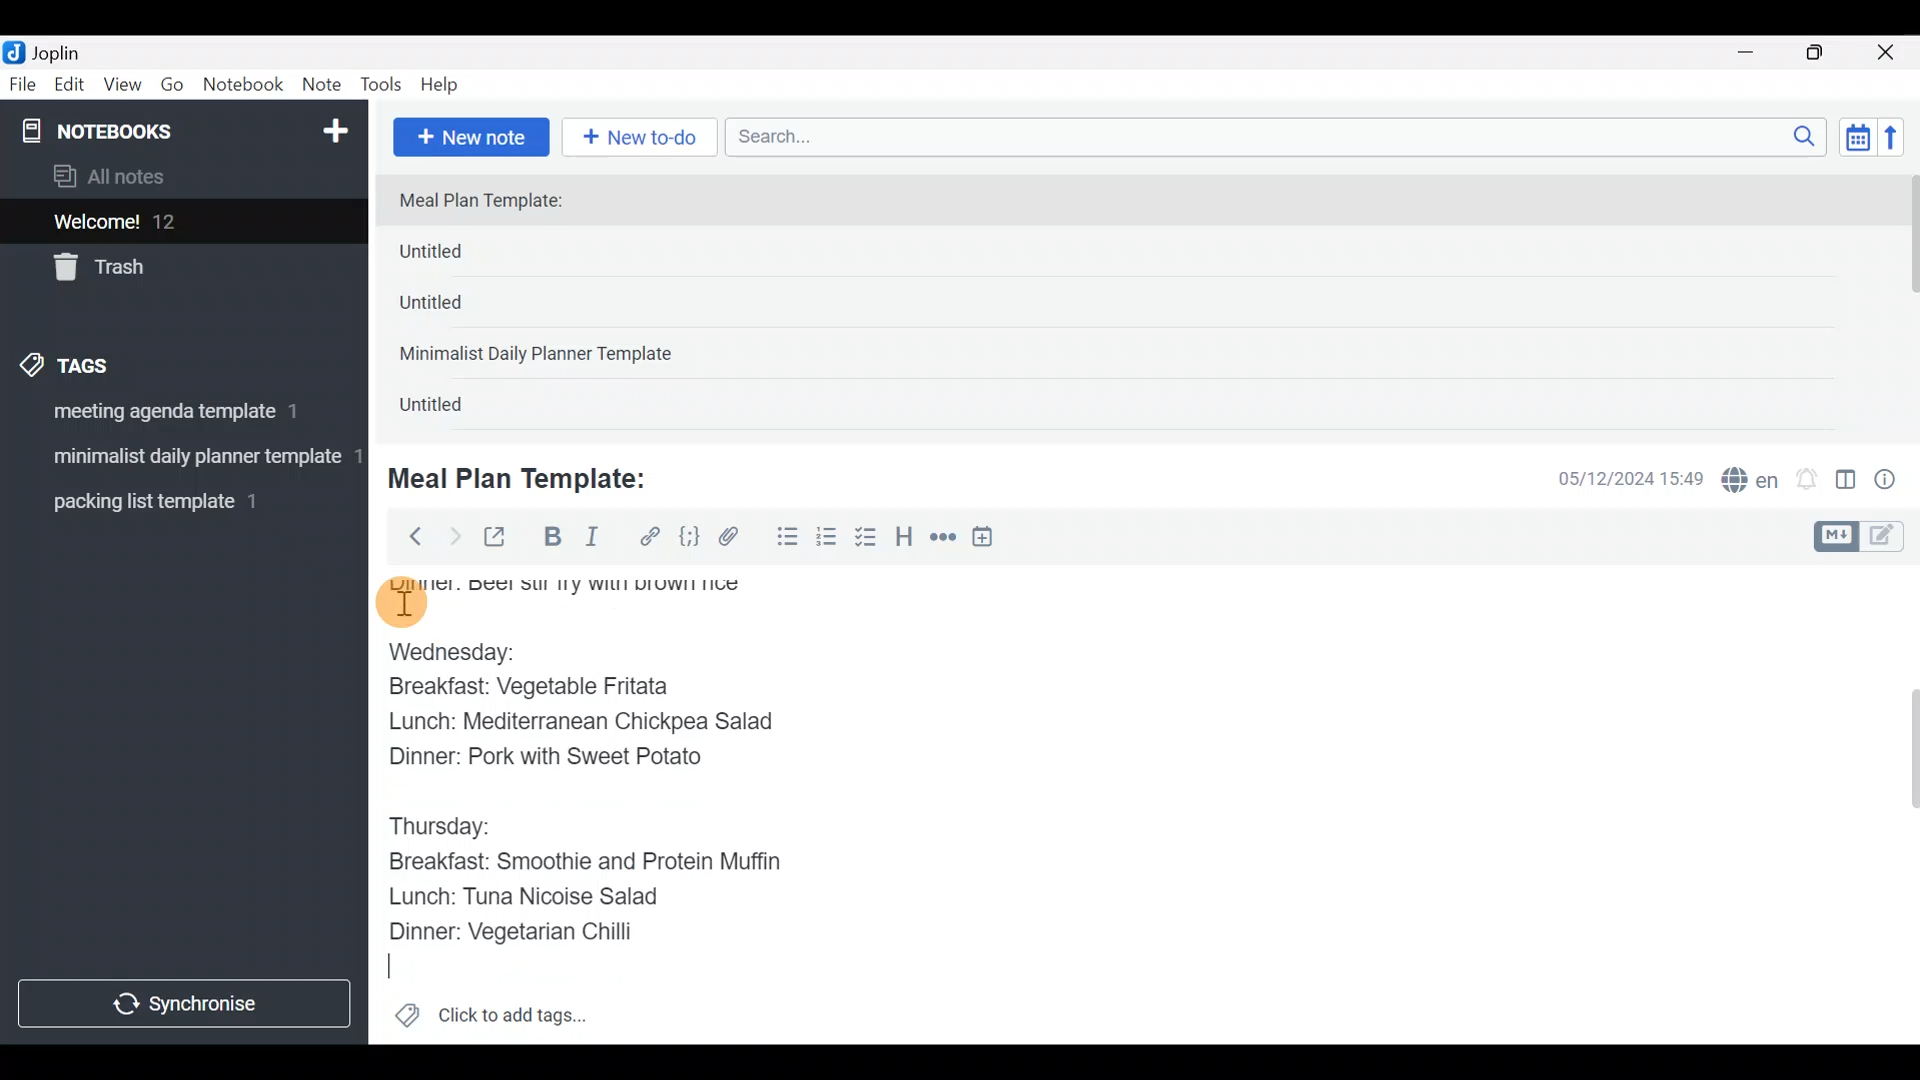 The width and height of the screenshot is (1920, 1080). What do you see at coordinates (172, 269) in the screenshot?
I see `Trash` at bounding box center [172, 269].